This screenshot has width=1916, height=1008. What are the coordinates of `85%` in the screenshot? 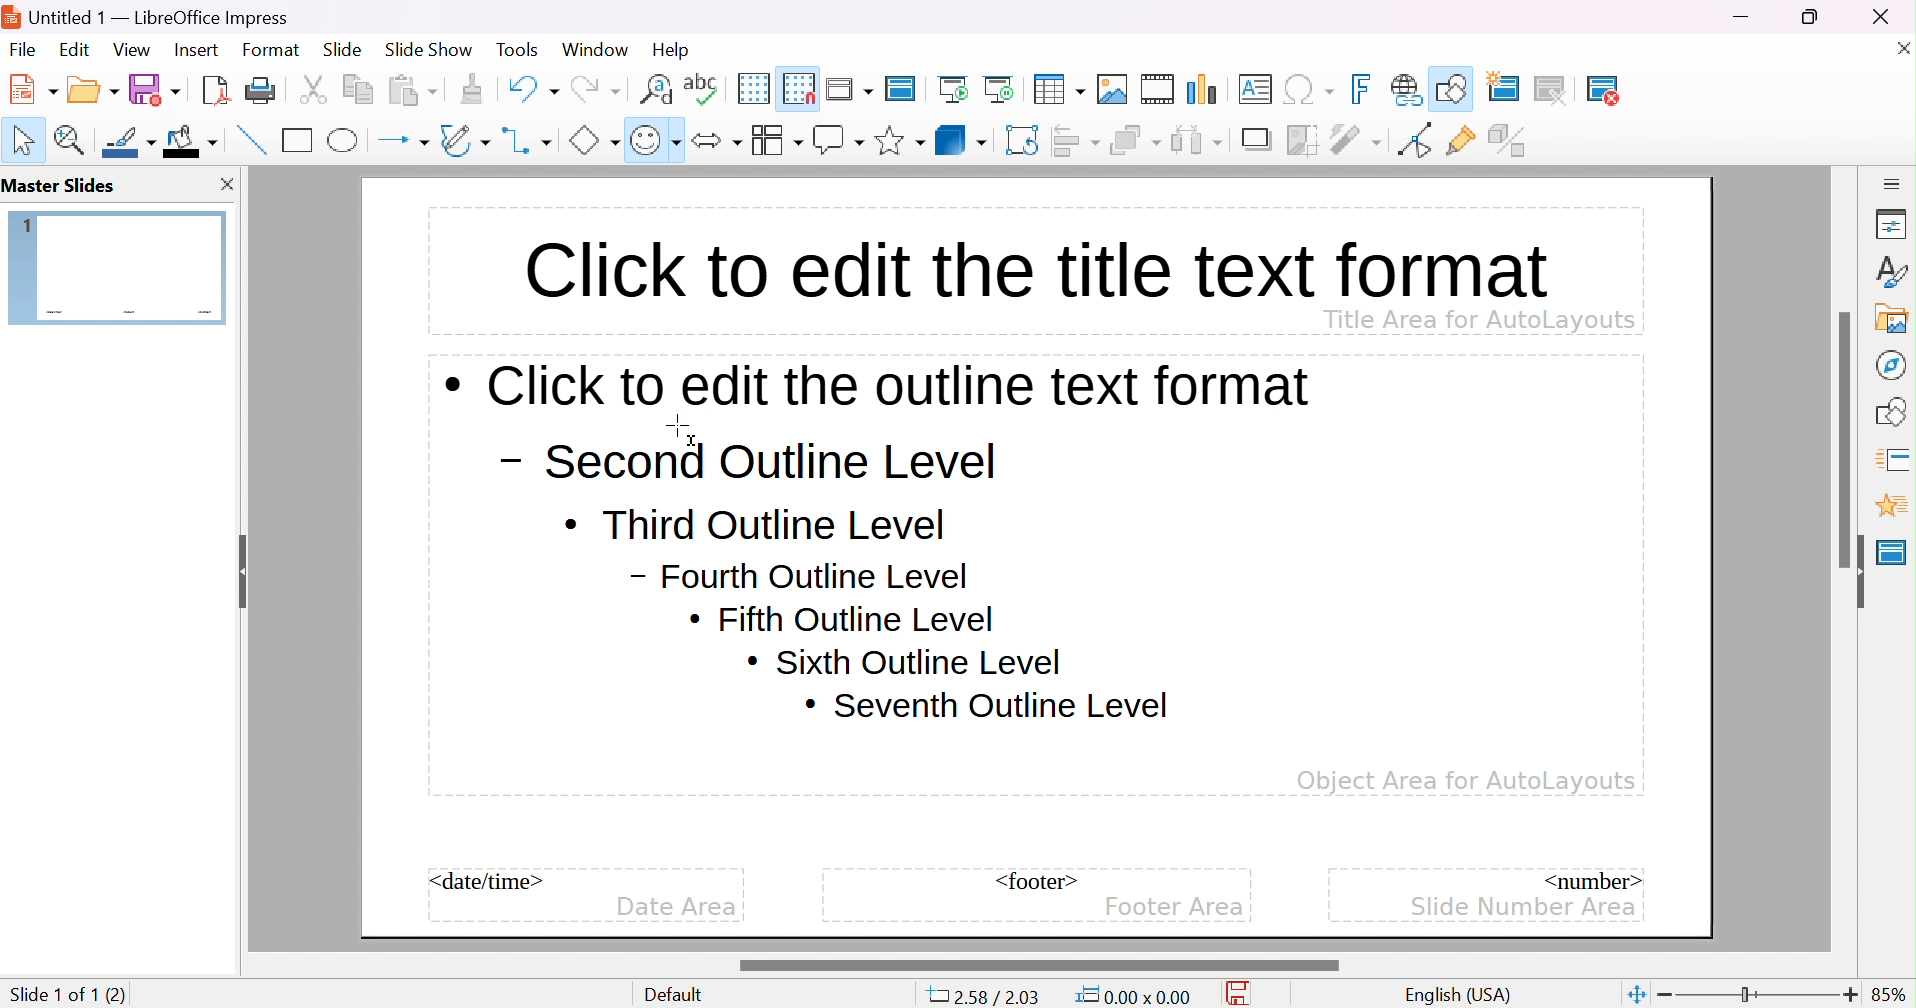 It's located at (1890, 994).